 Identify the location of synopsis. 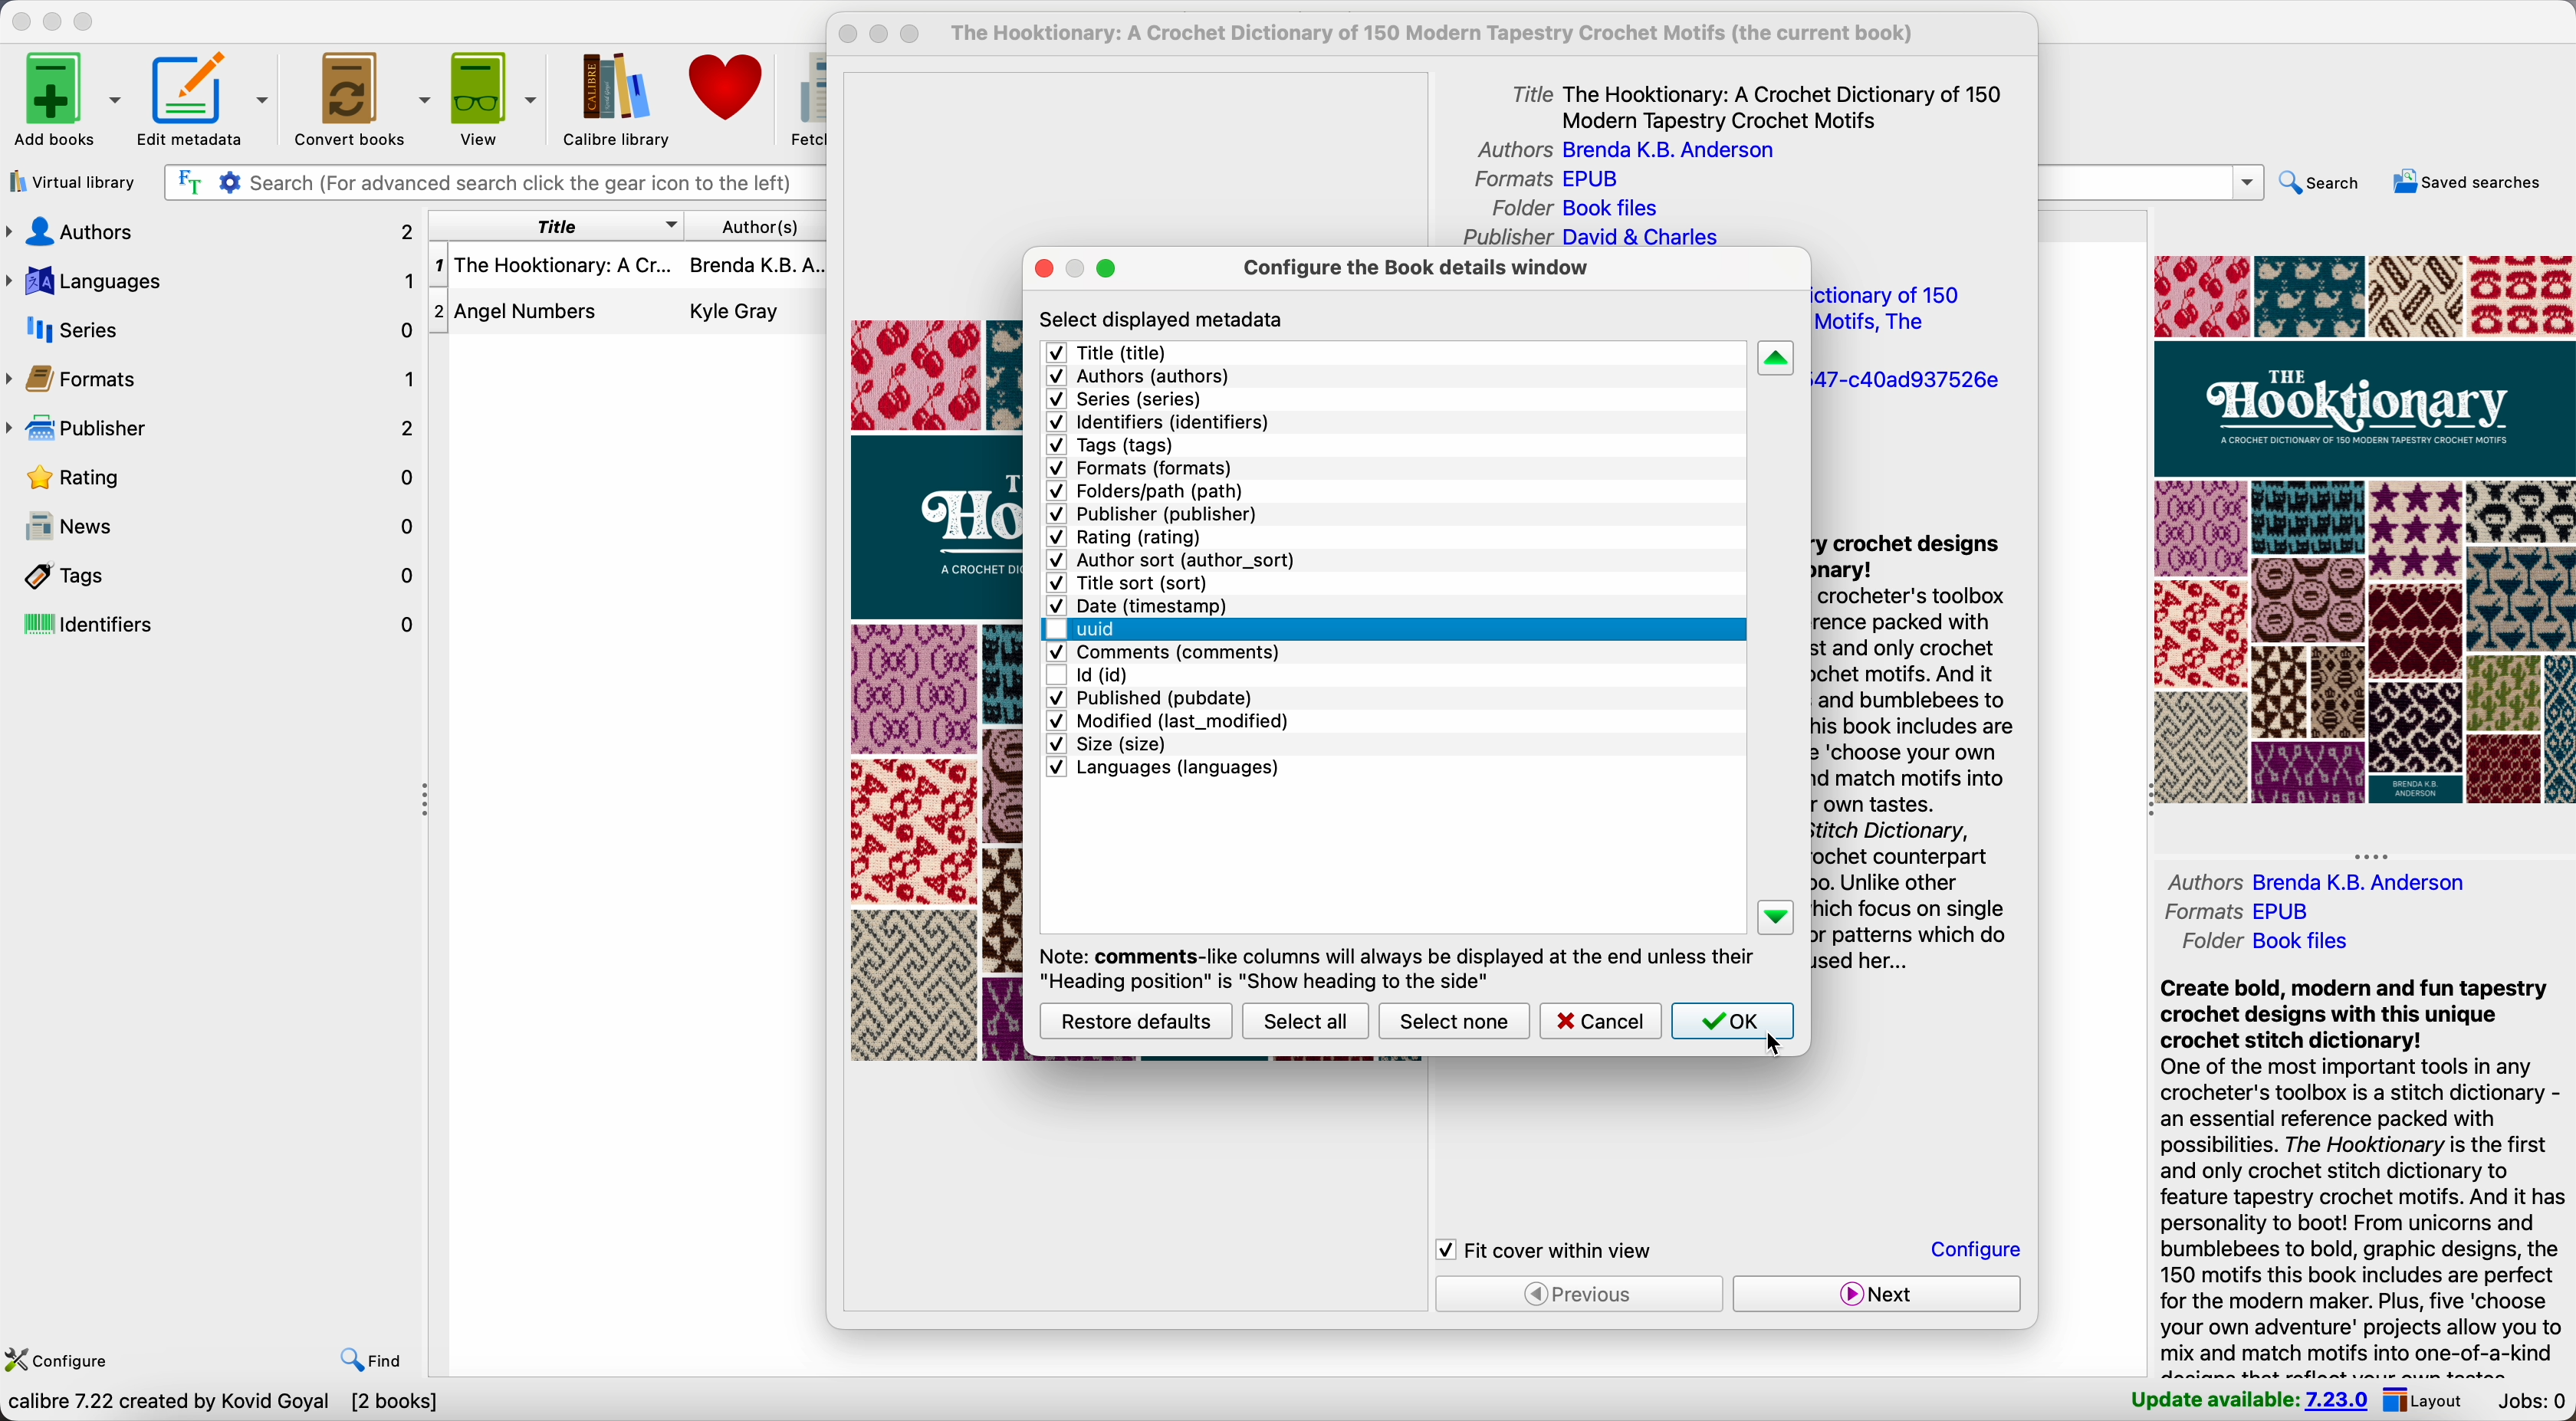
(2362, 1175).